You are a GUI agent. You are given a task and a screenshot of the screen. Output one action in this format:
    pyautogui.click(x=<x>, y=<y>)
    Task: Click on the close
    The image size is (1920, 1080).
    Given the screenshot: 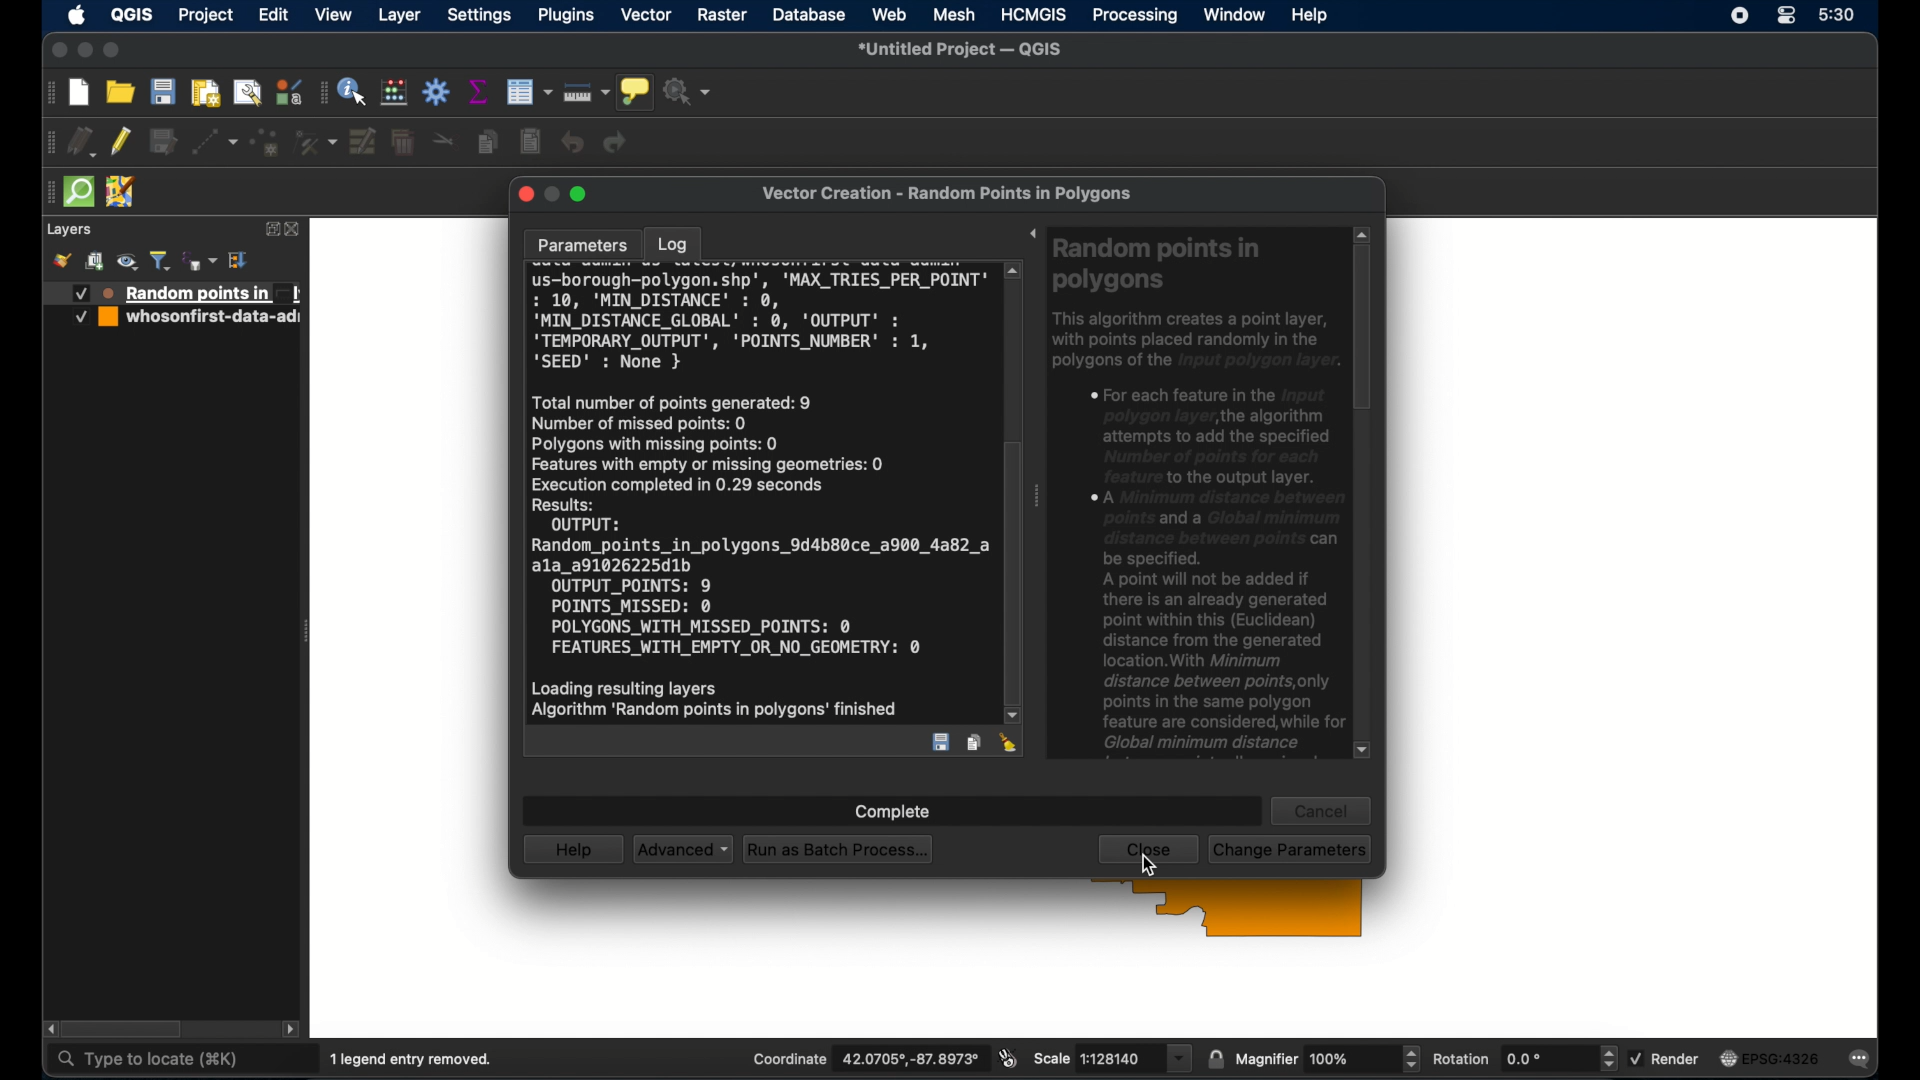 What is the action you would take?
    pyautogui.click(x=295, y=230)
    